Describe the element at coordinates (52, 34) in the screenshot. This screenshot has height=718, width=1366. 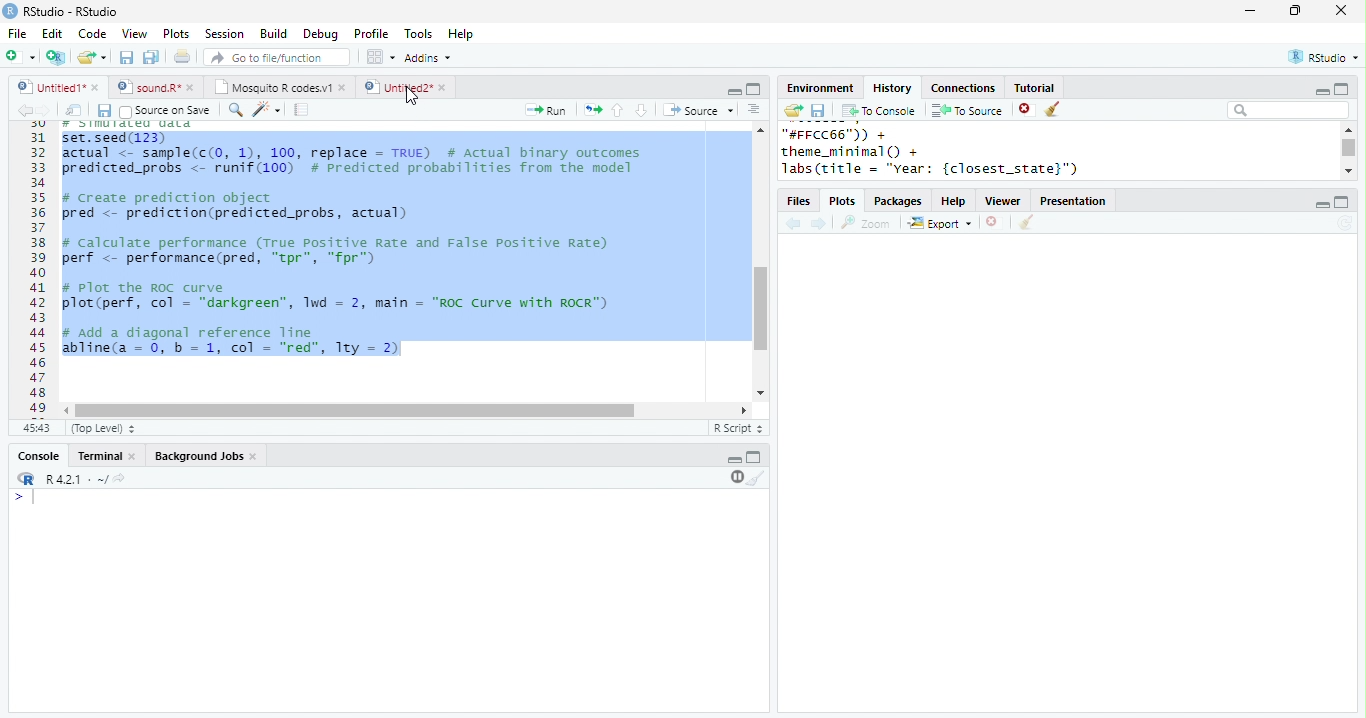
I see `Edit` at that location.